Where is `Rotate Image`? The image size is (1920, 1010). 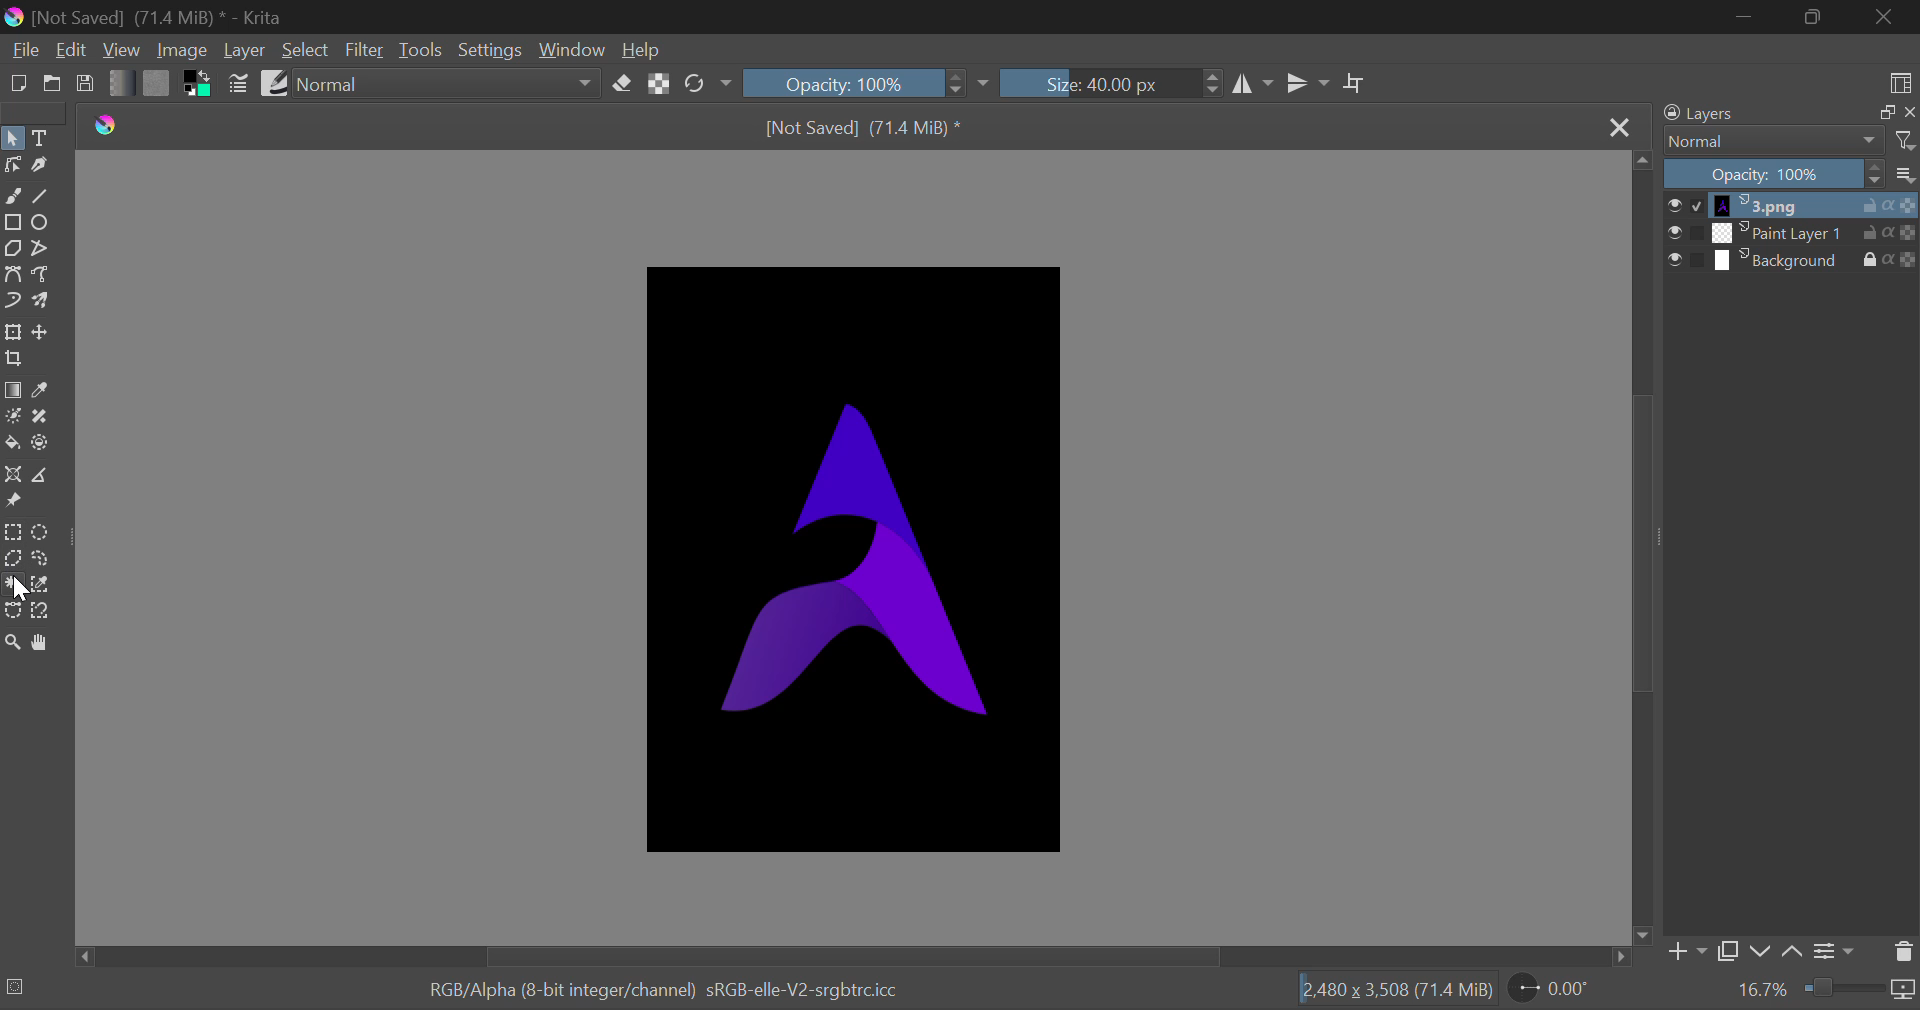 Rotate Image is located at coordinates (709, 84).